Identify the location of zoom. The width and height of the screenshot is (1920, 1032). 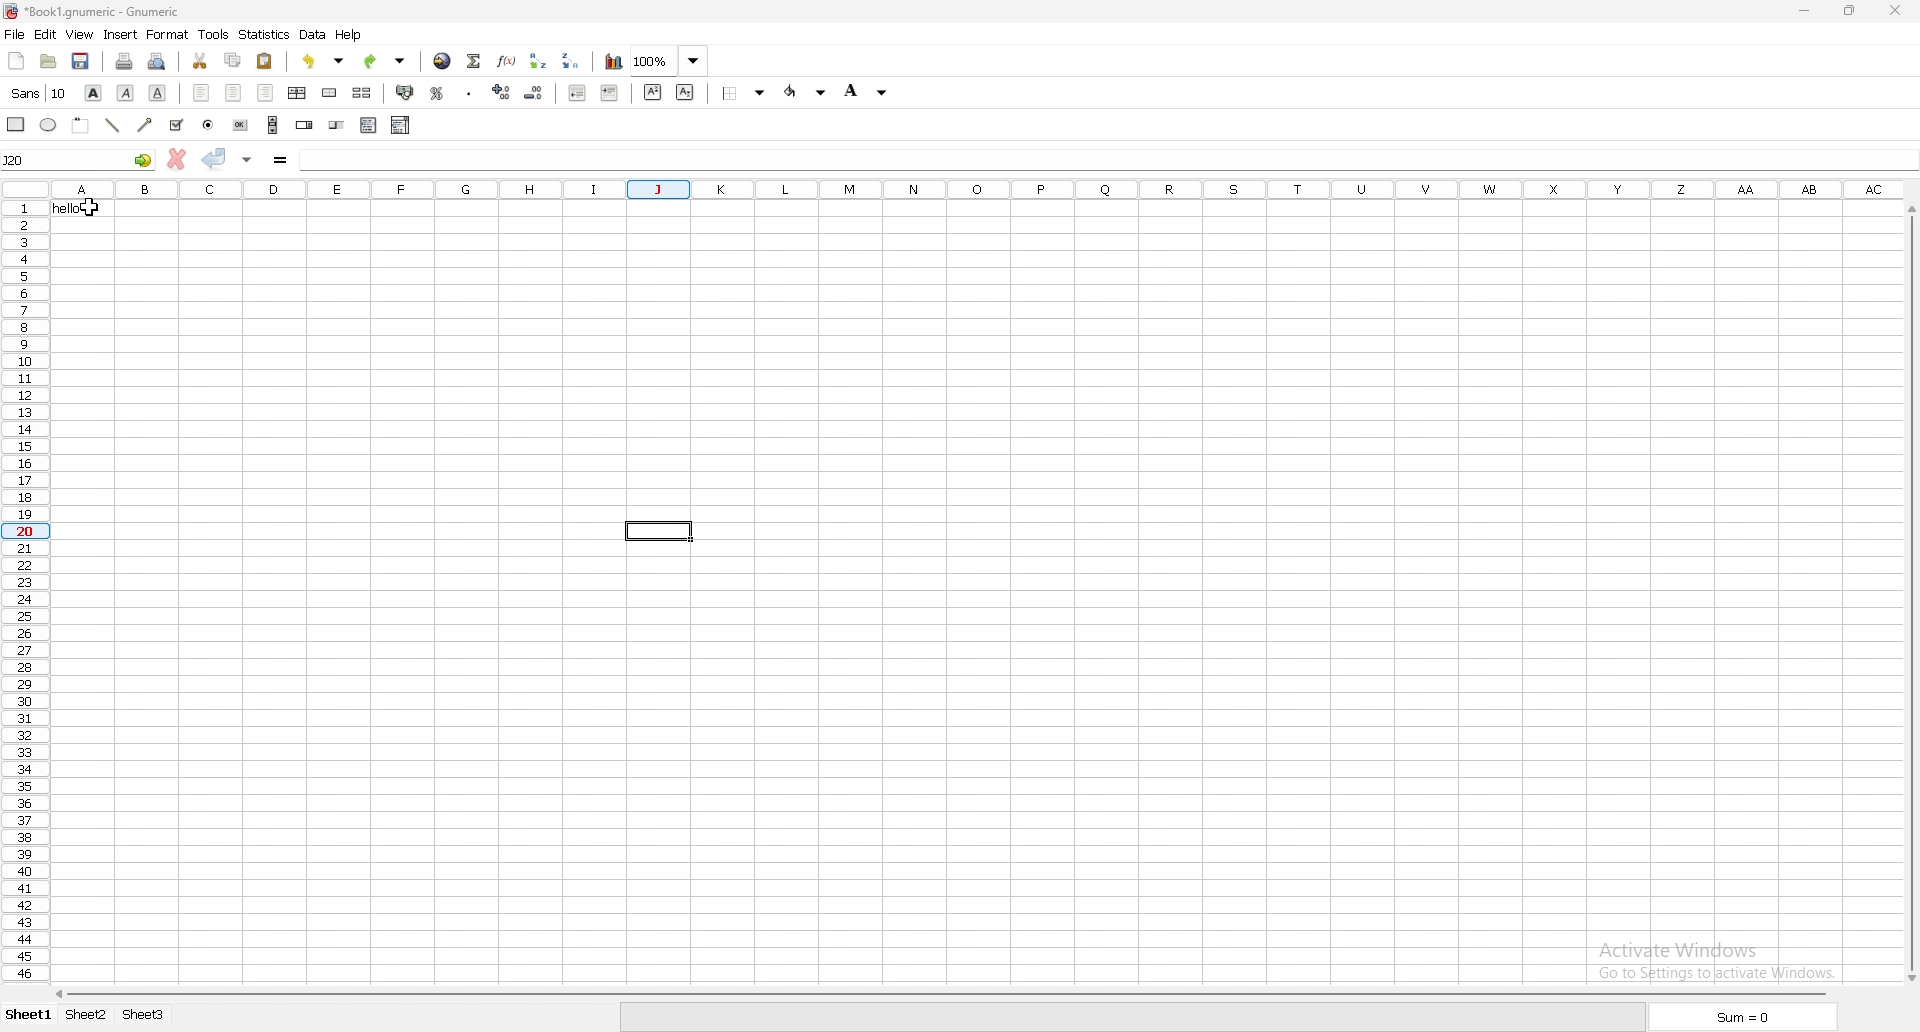
(670, 60).